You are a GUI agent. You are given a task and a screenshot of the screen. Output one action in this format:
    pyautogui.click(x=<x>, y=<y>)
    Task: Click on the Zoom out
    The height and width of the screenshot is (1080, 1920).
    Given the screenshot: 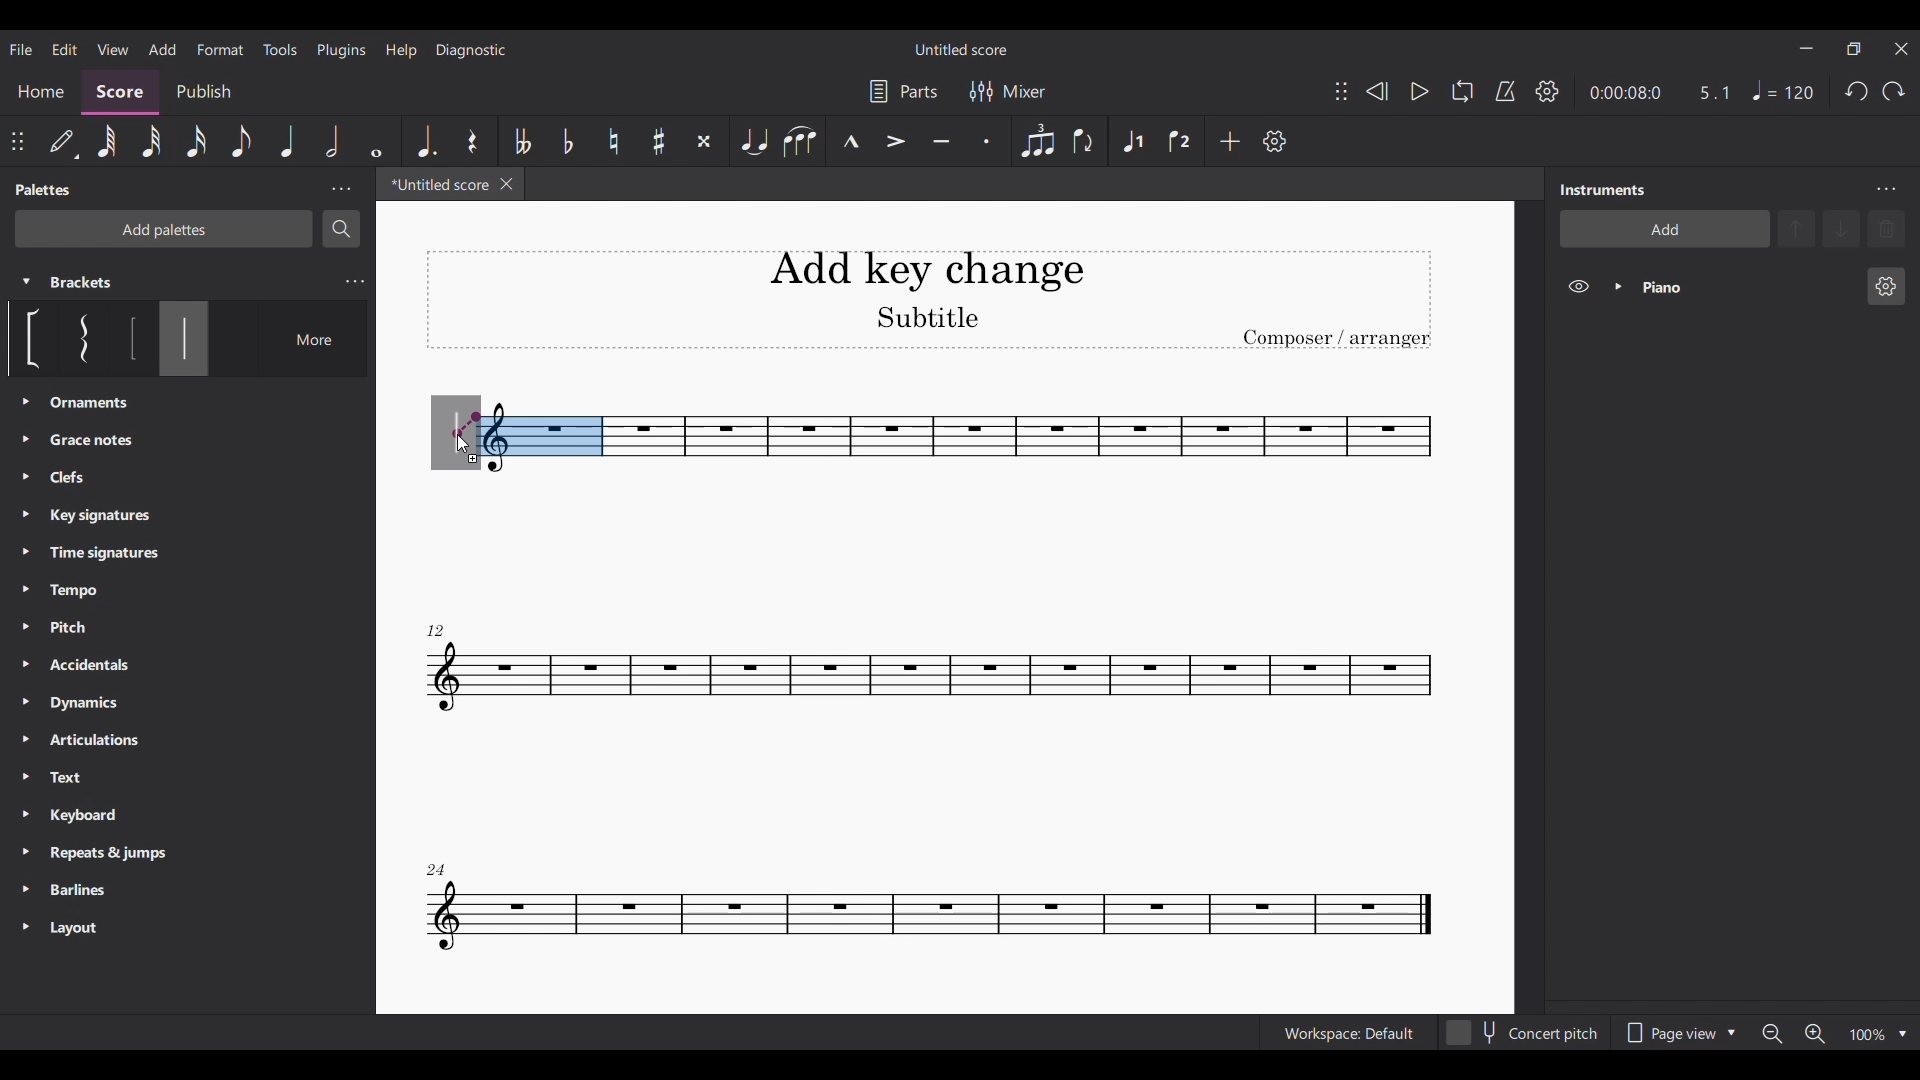 What is the action you would take?
    pyautogui.click(x=1770, y=1034)
    